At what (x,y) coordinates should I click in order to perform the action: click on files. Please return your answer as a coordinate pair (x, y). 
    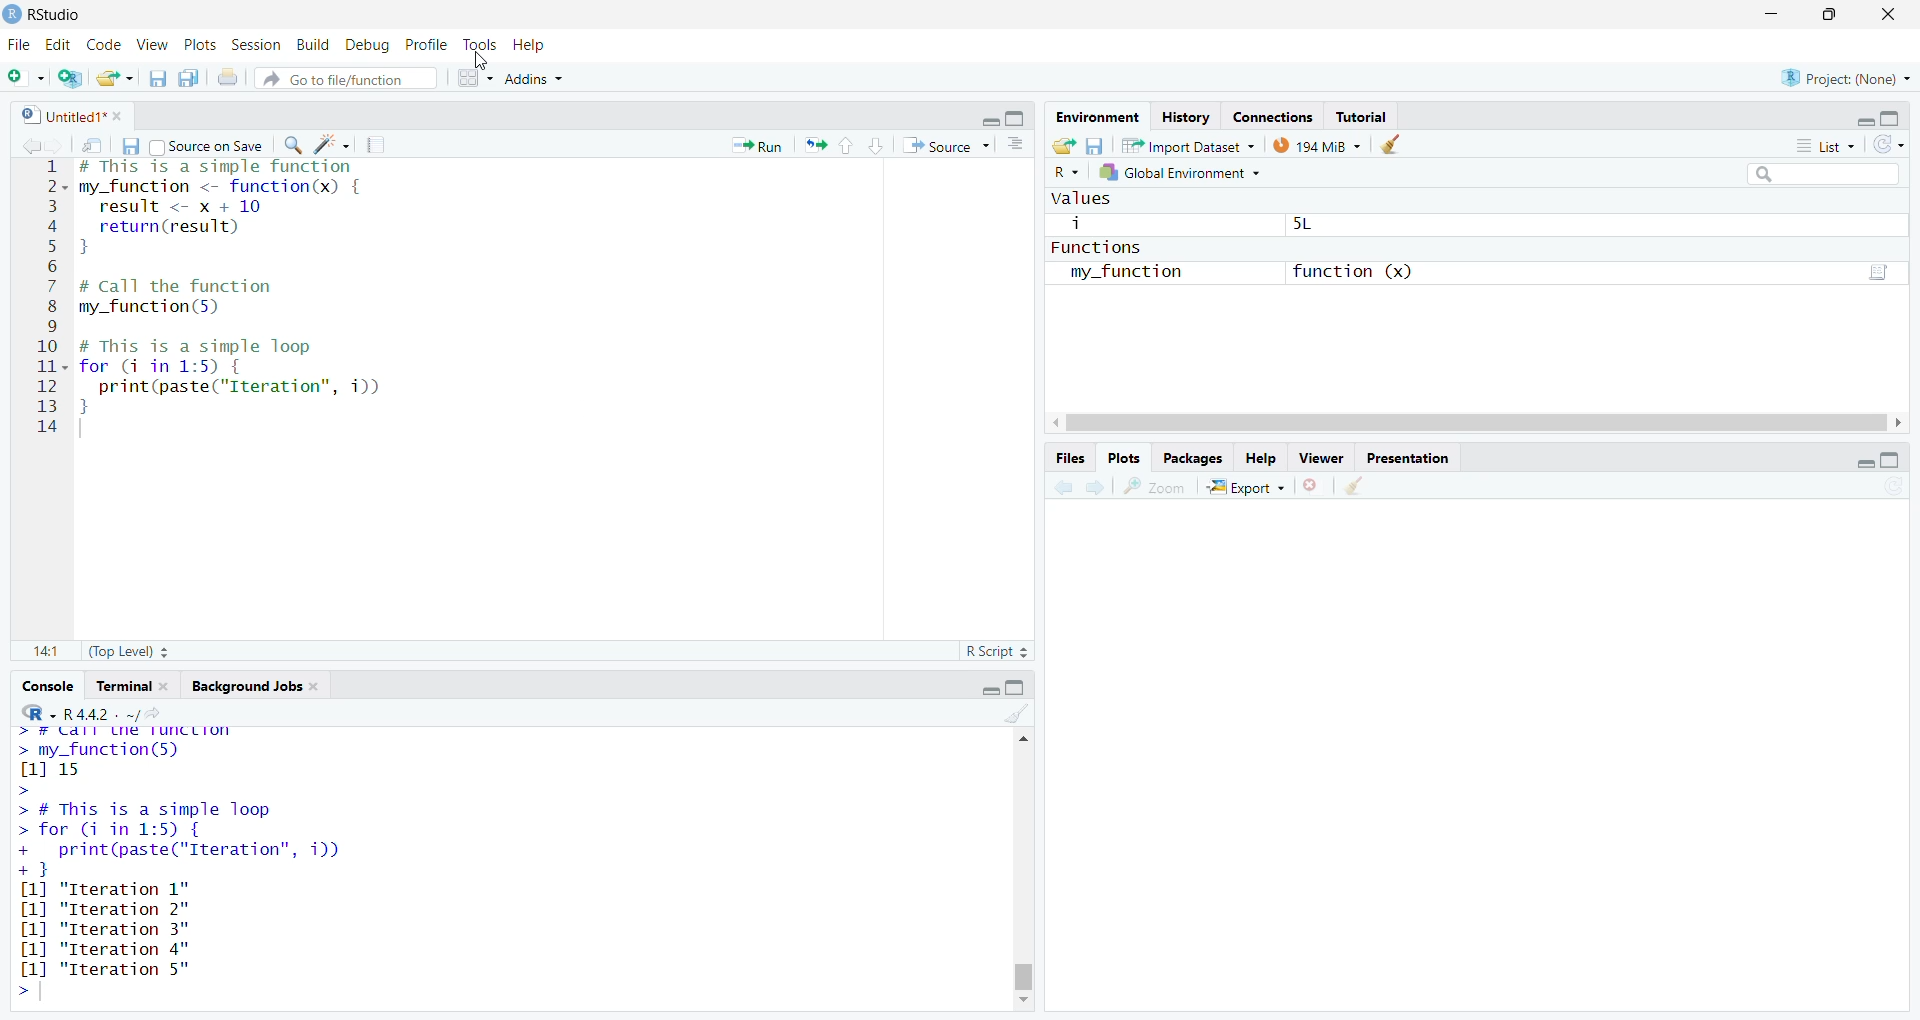
    Looking at the image, I should click on (1068, 460).